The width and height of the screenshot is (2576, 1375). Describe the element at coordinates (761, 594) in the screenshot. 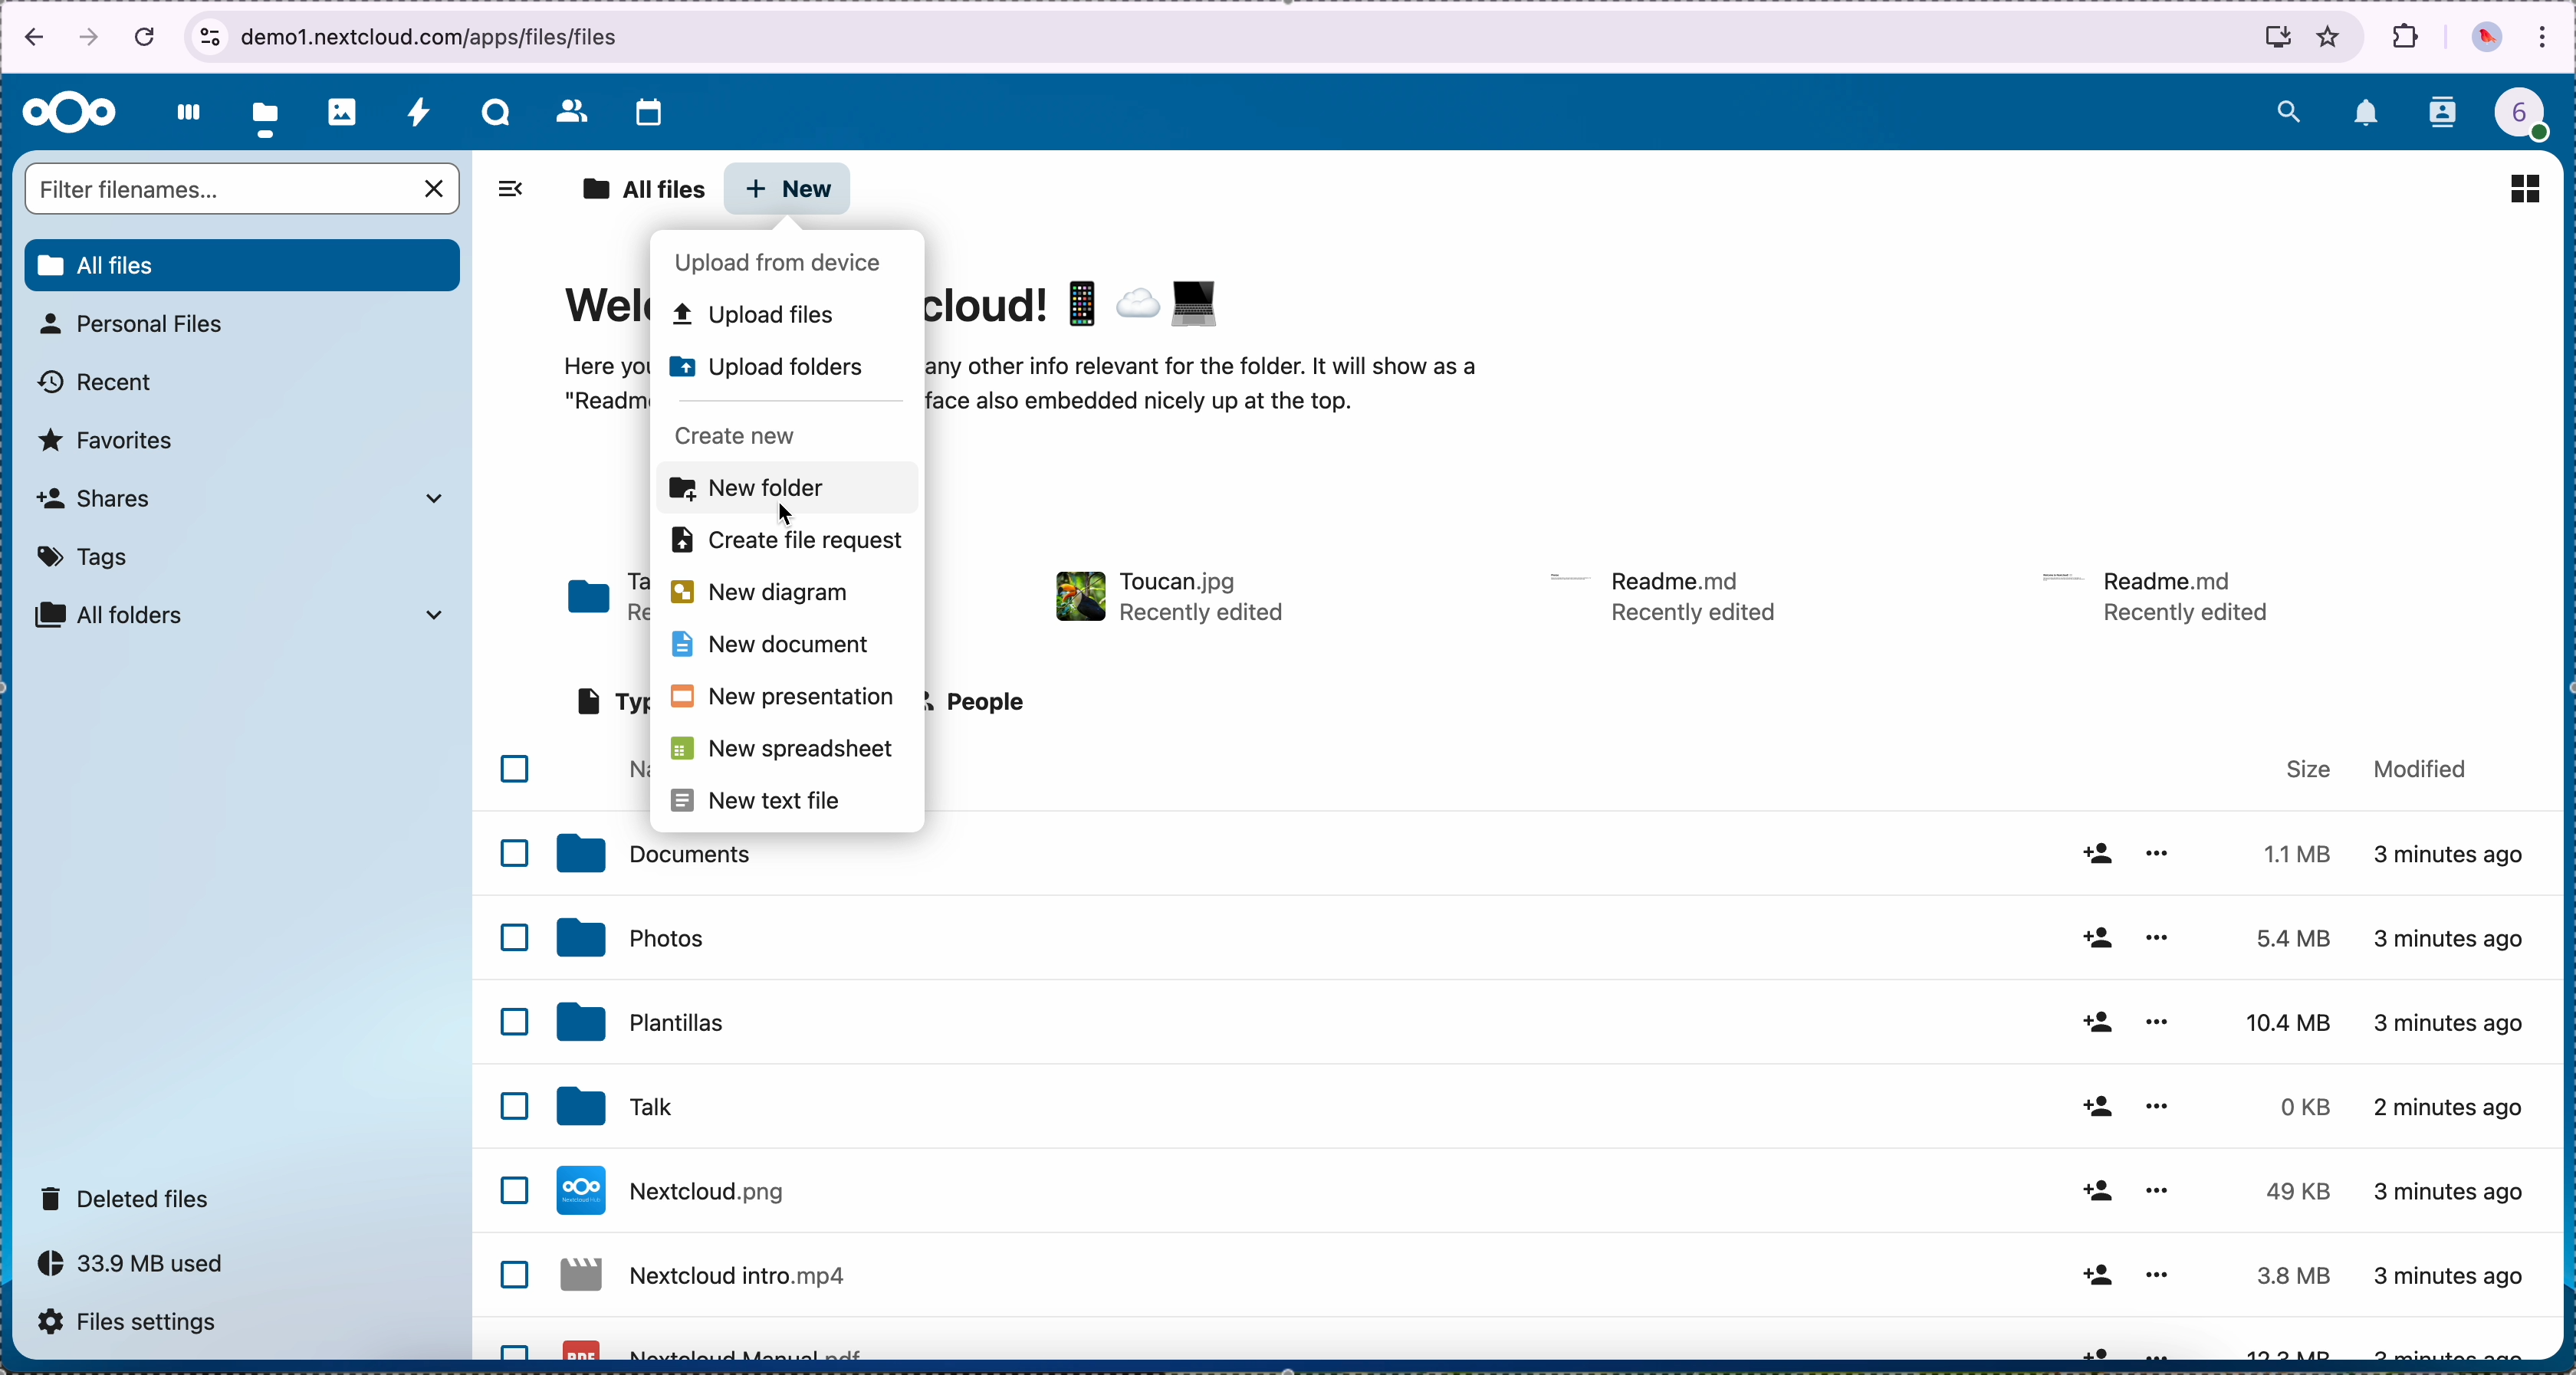

I see `new diagram` at that location.